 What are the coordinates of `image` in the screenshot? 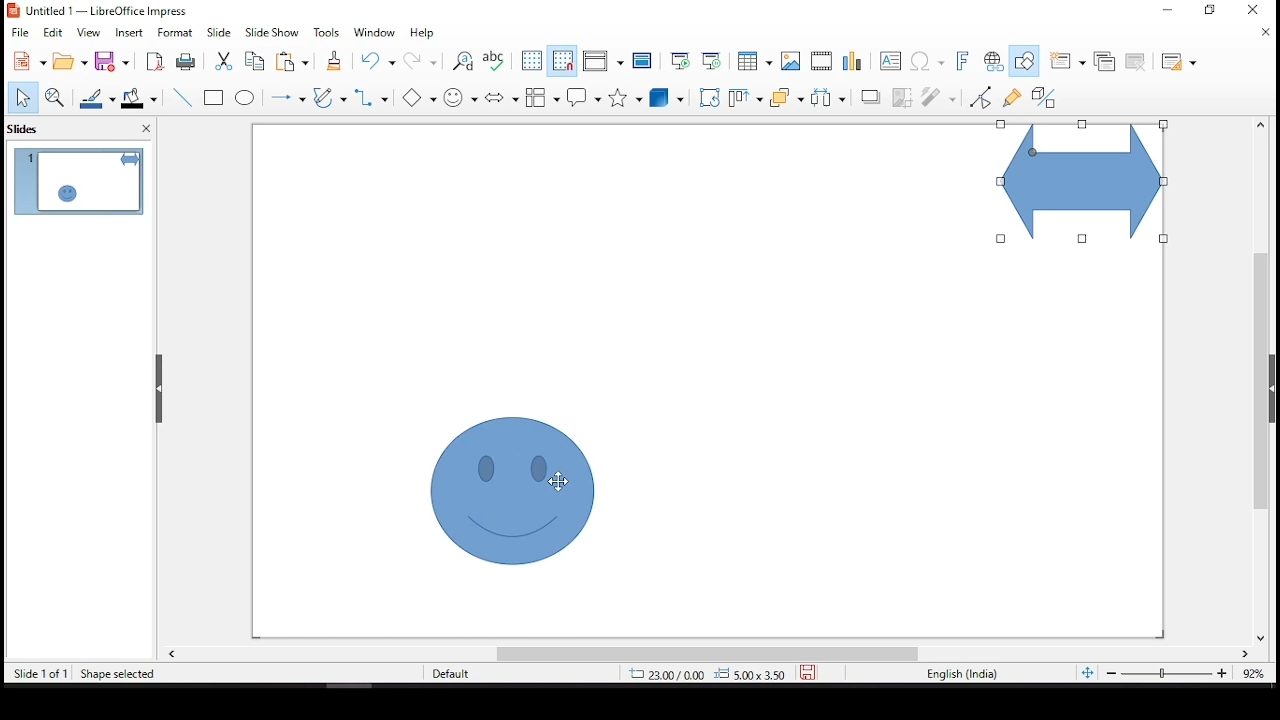 It's located at (791, 61).